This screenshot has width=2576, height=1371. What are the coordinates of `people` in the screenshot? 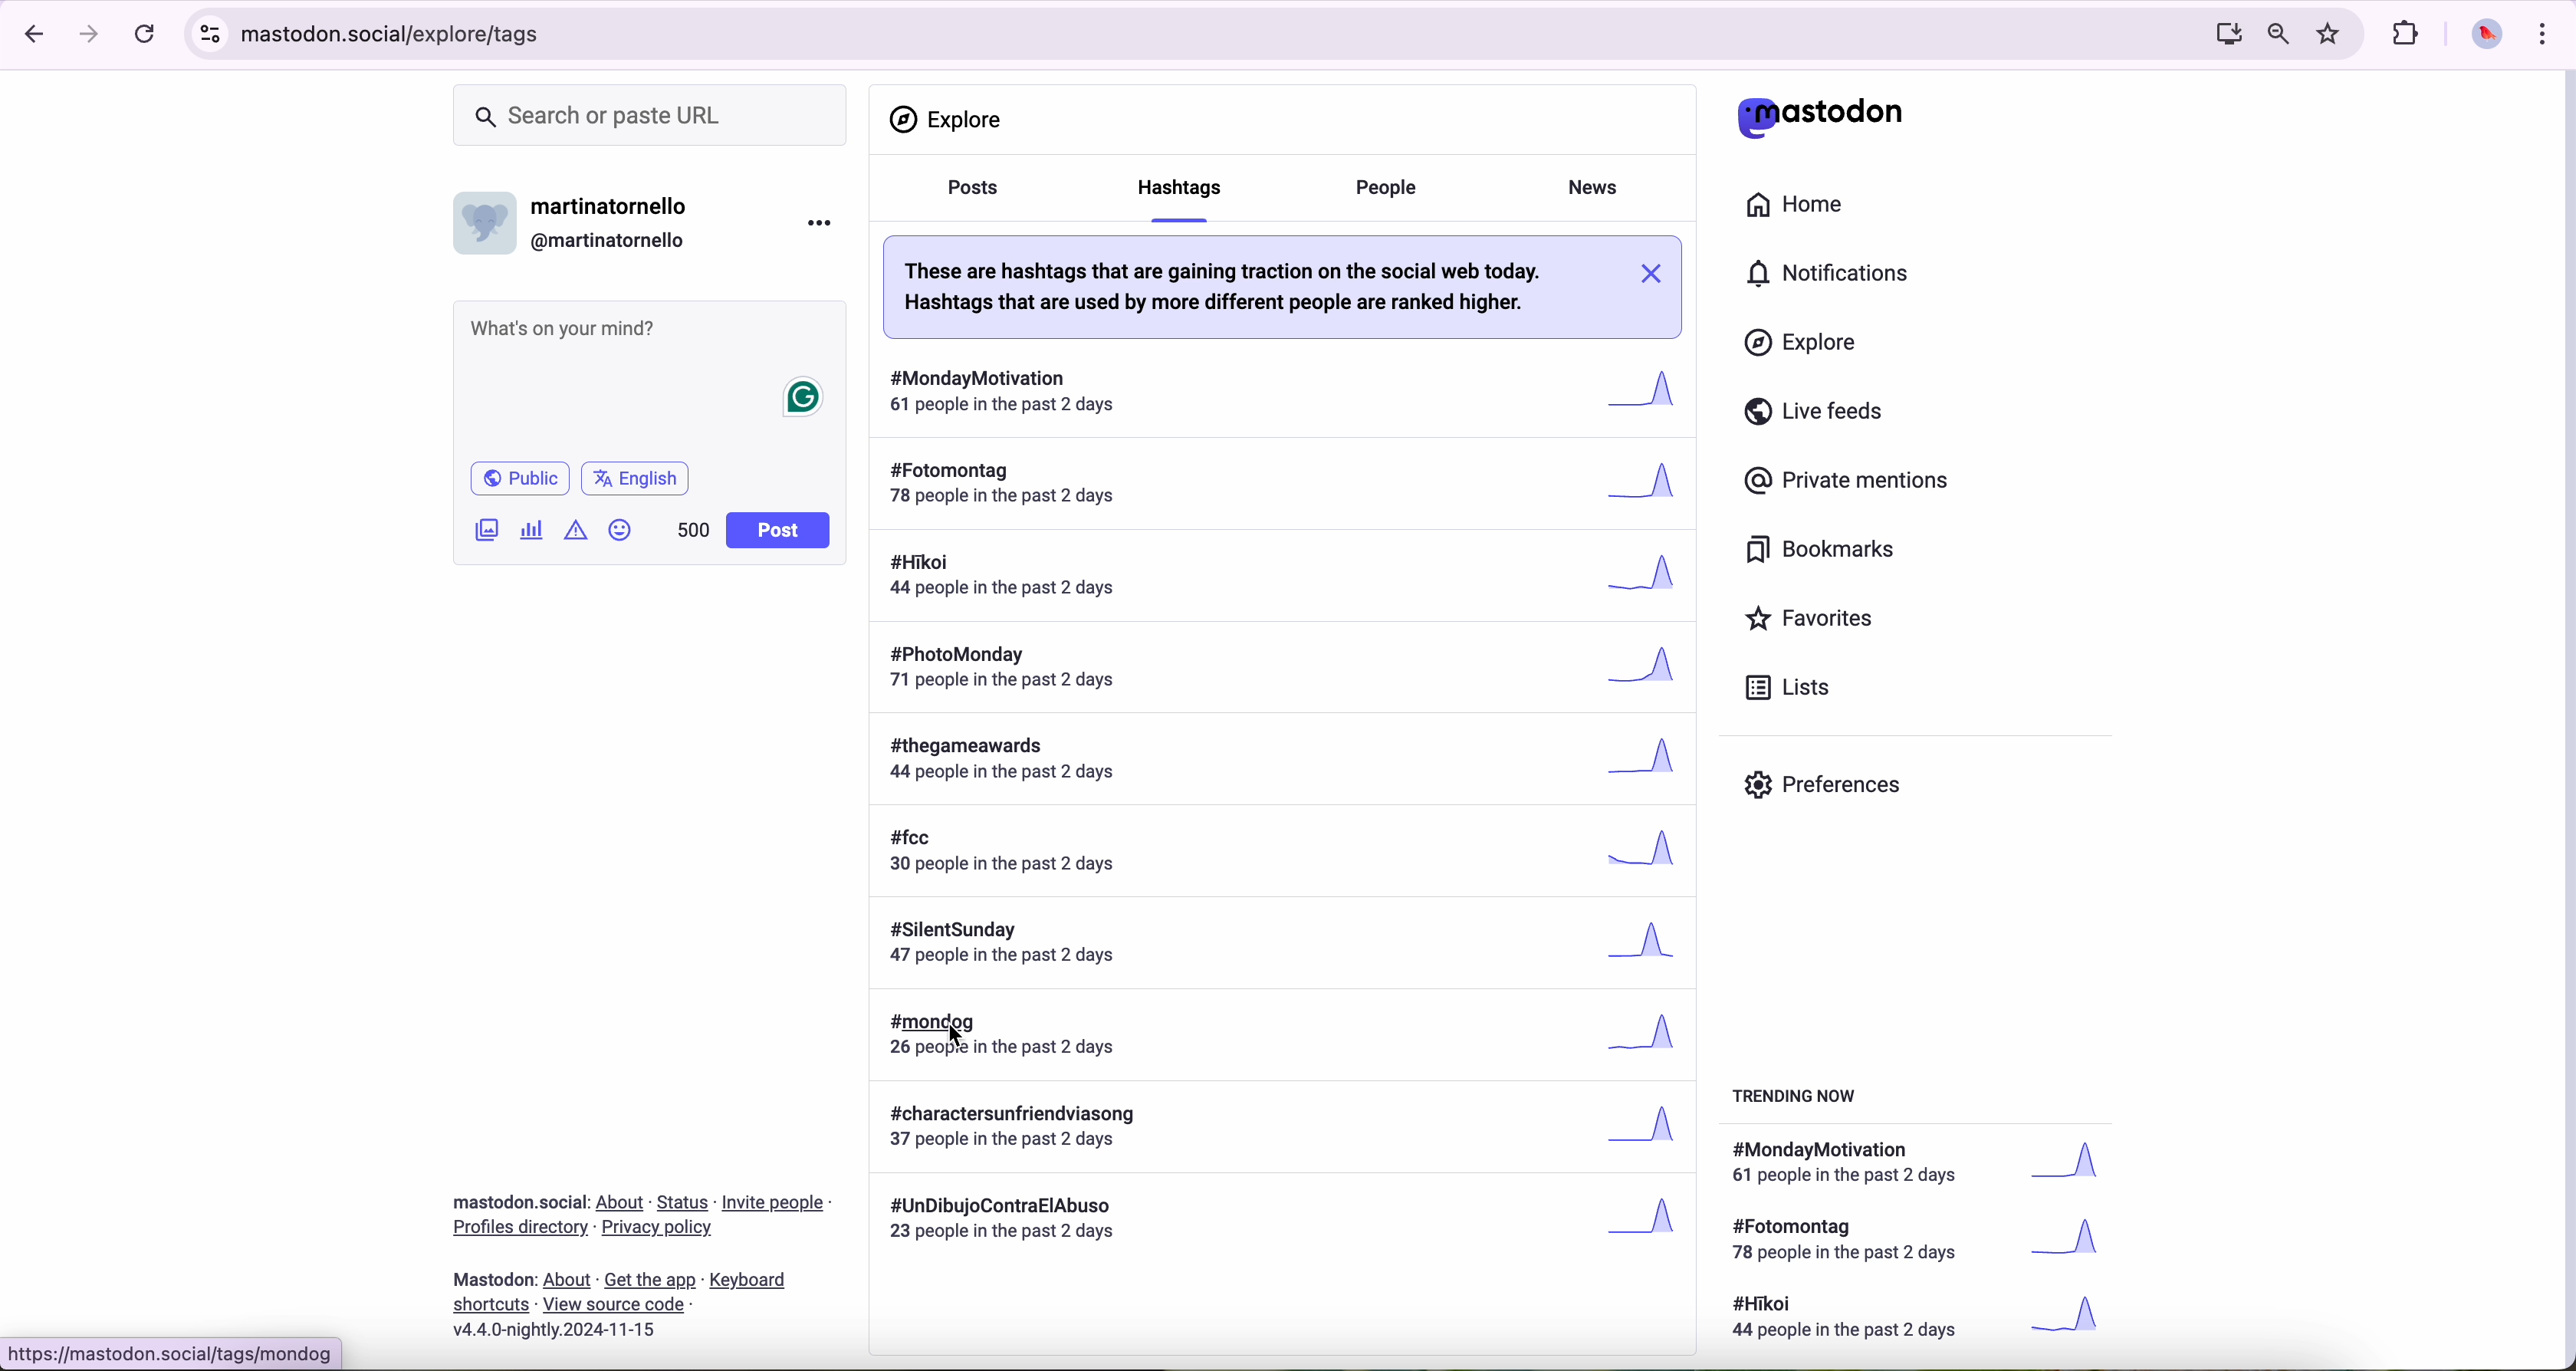 It's located at (1394, 186).